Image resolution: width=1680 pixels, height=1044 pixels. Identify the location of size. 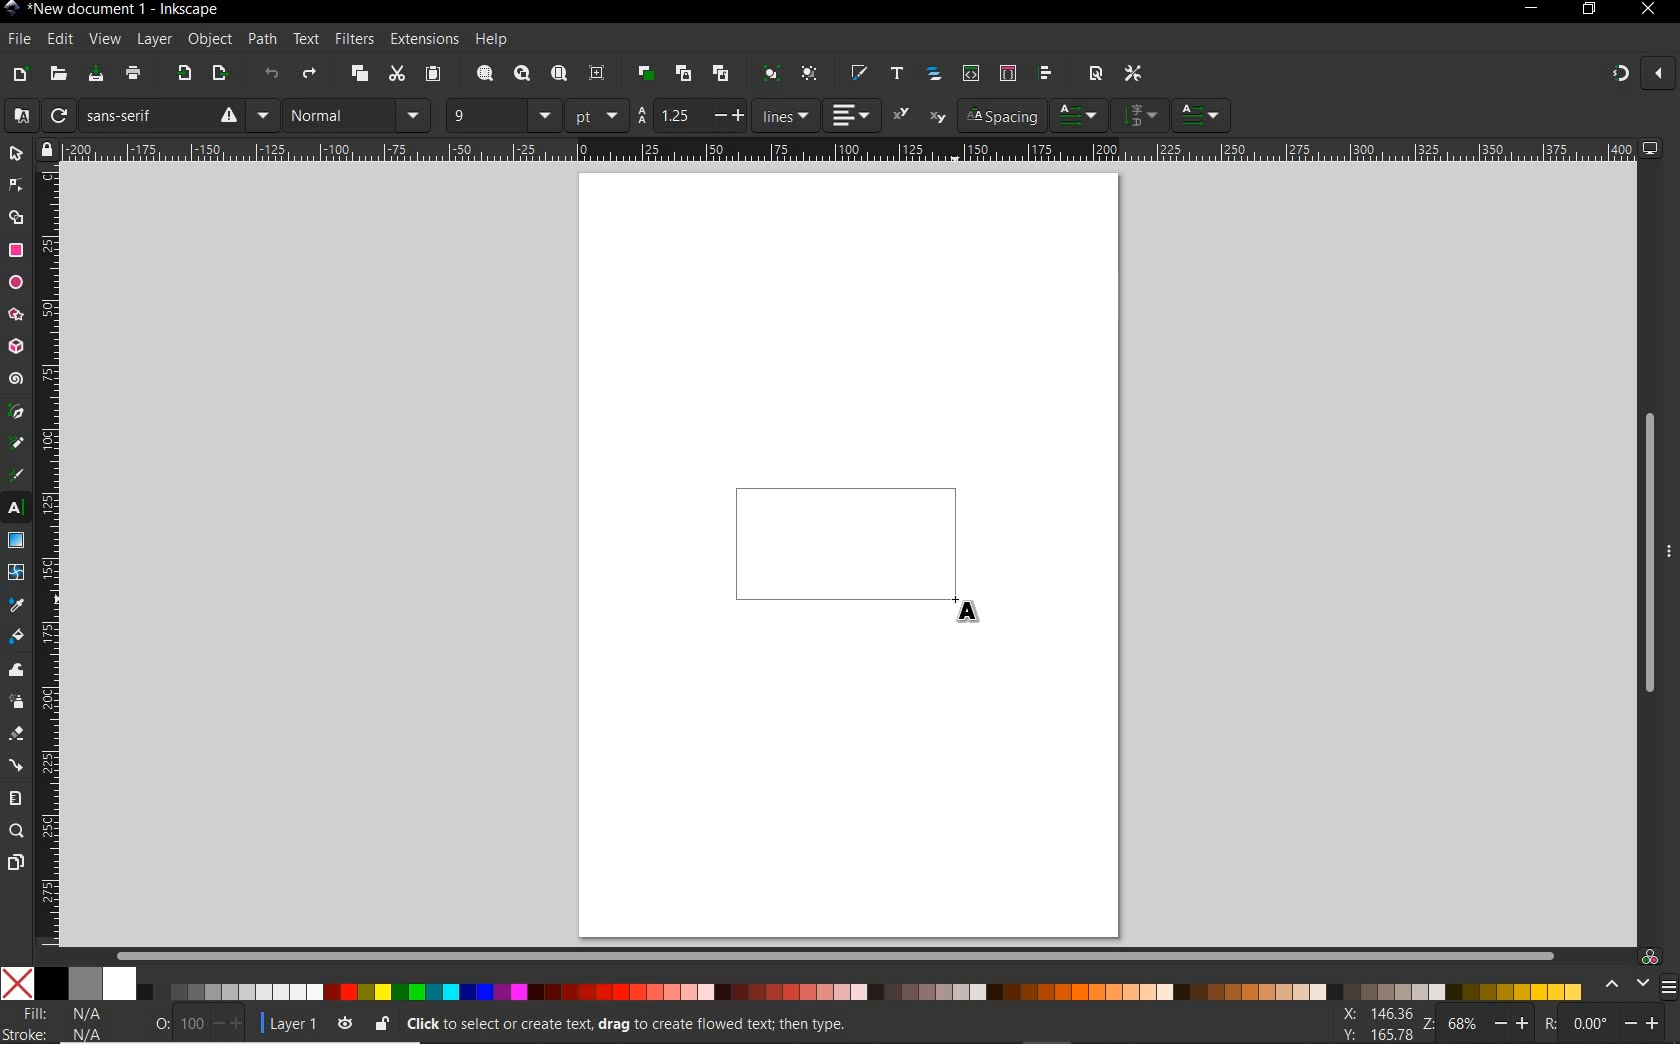
(545, 115).